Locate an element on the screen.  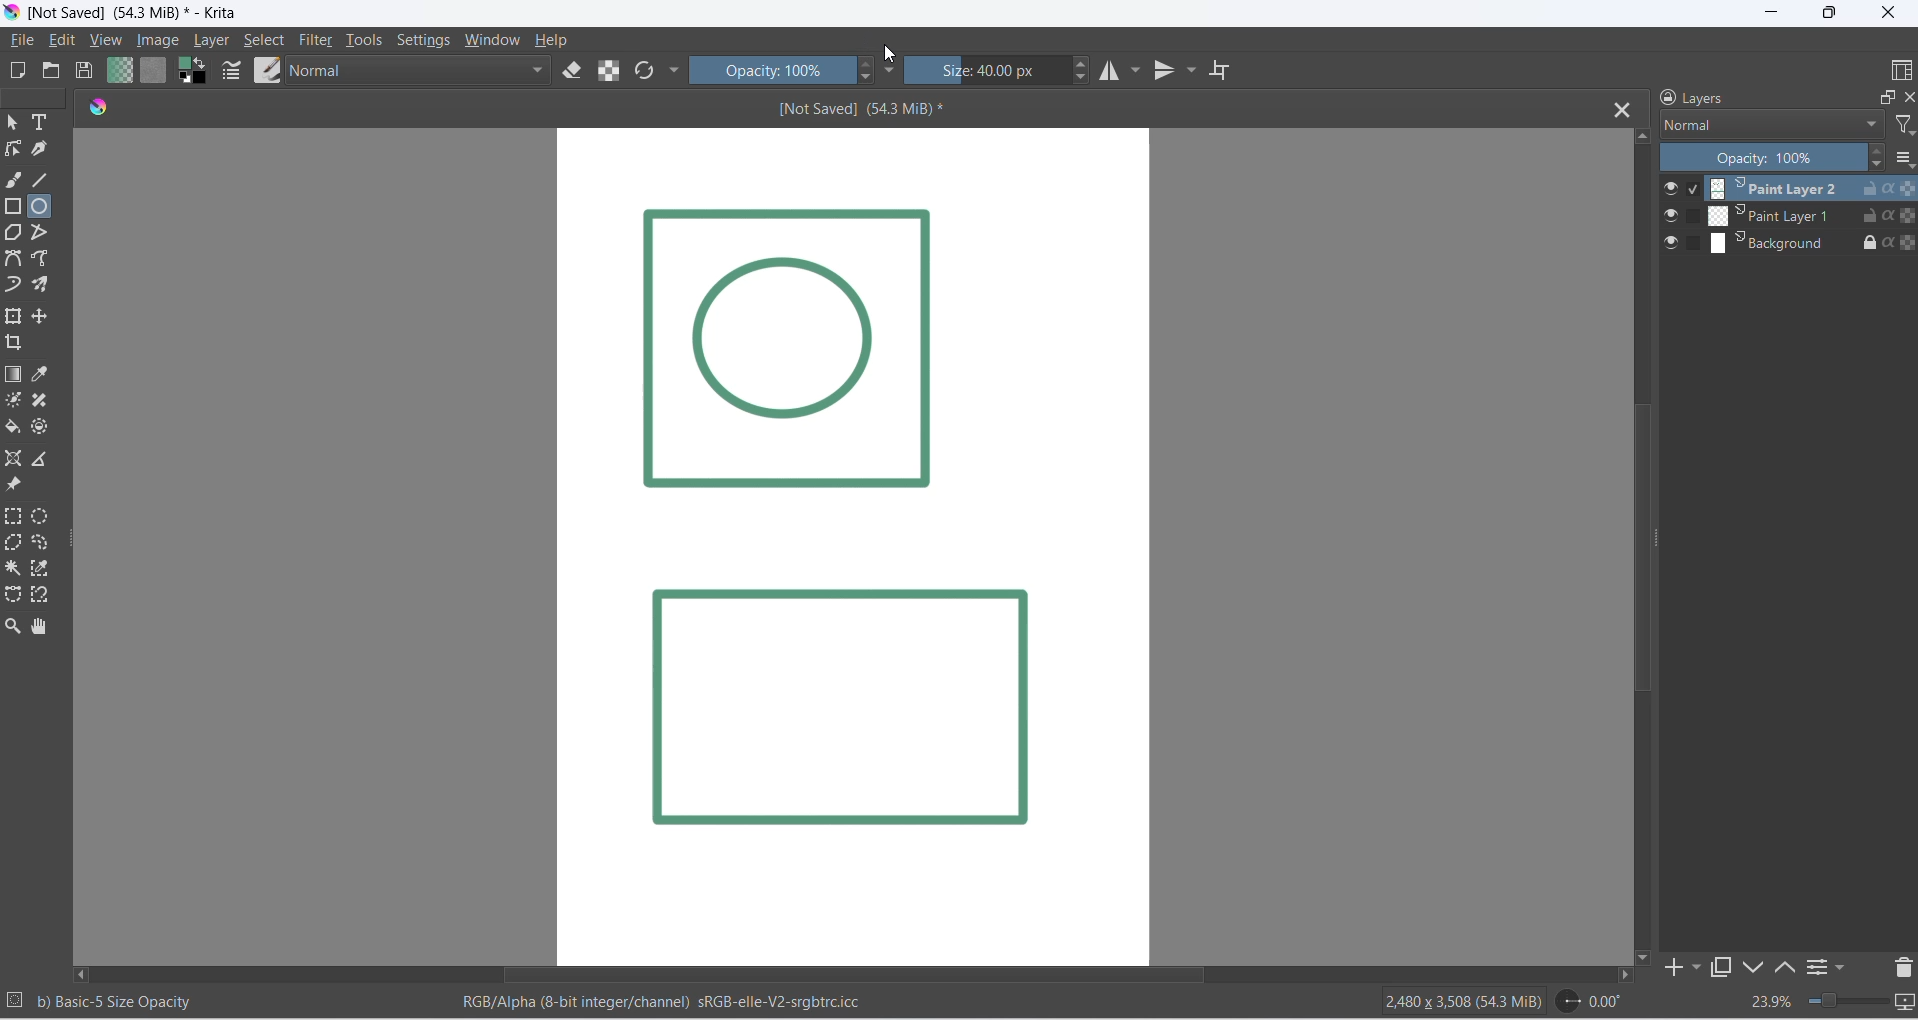
visibilty is located at coordinates (1670, 217).